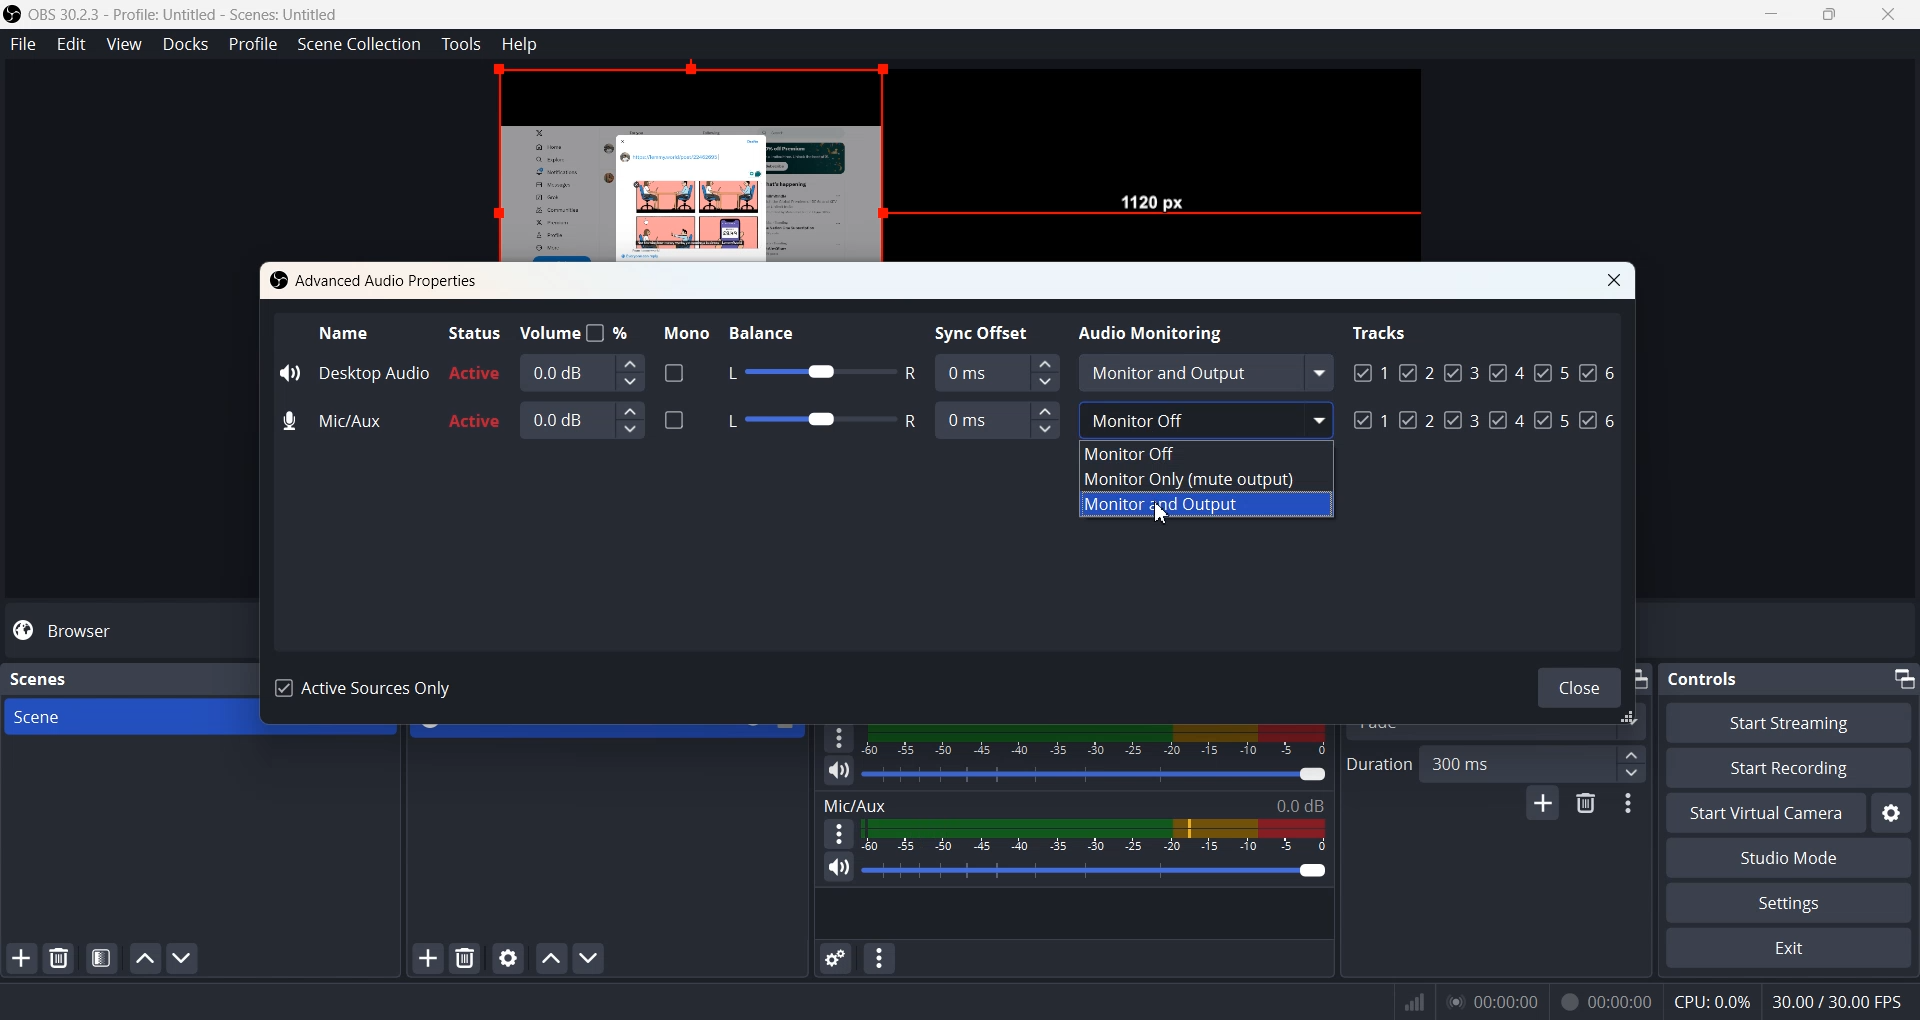 The height and width of the screenshot is (1020, 1920). What do you see at coordinates (72, 44) in the screenshot?
I see `Edit` at bounding box center [72, 44].